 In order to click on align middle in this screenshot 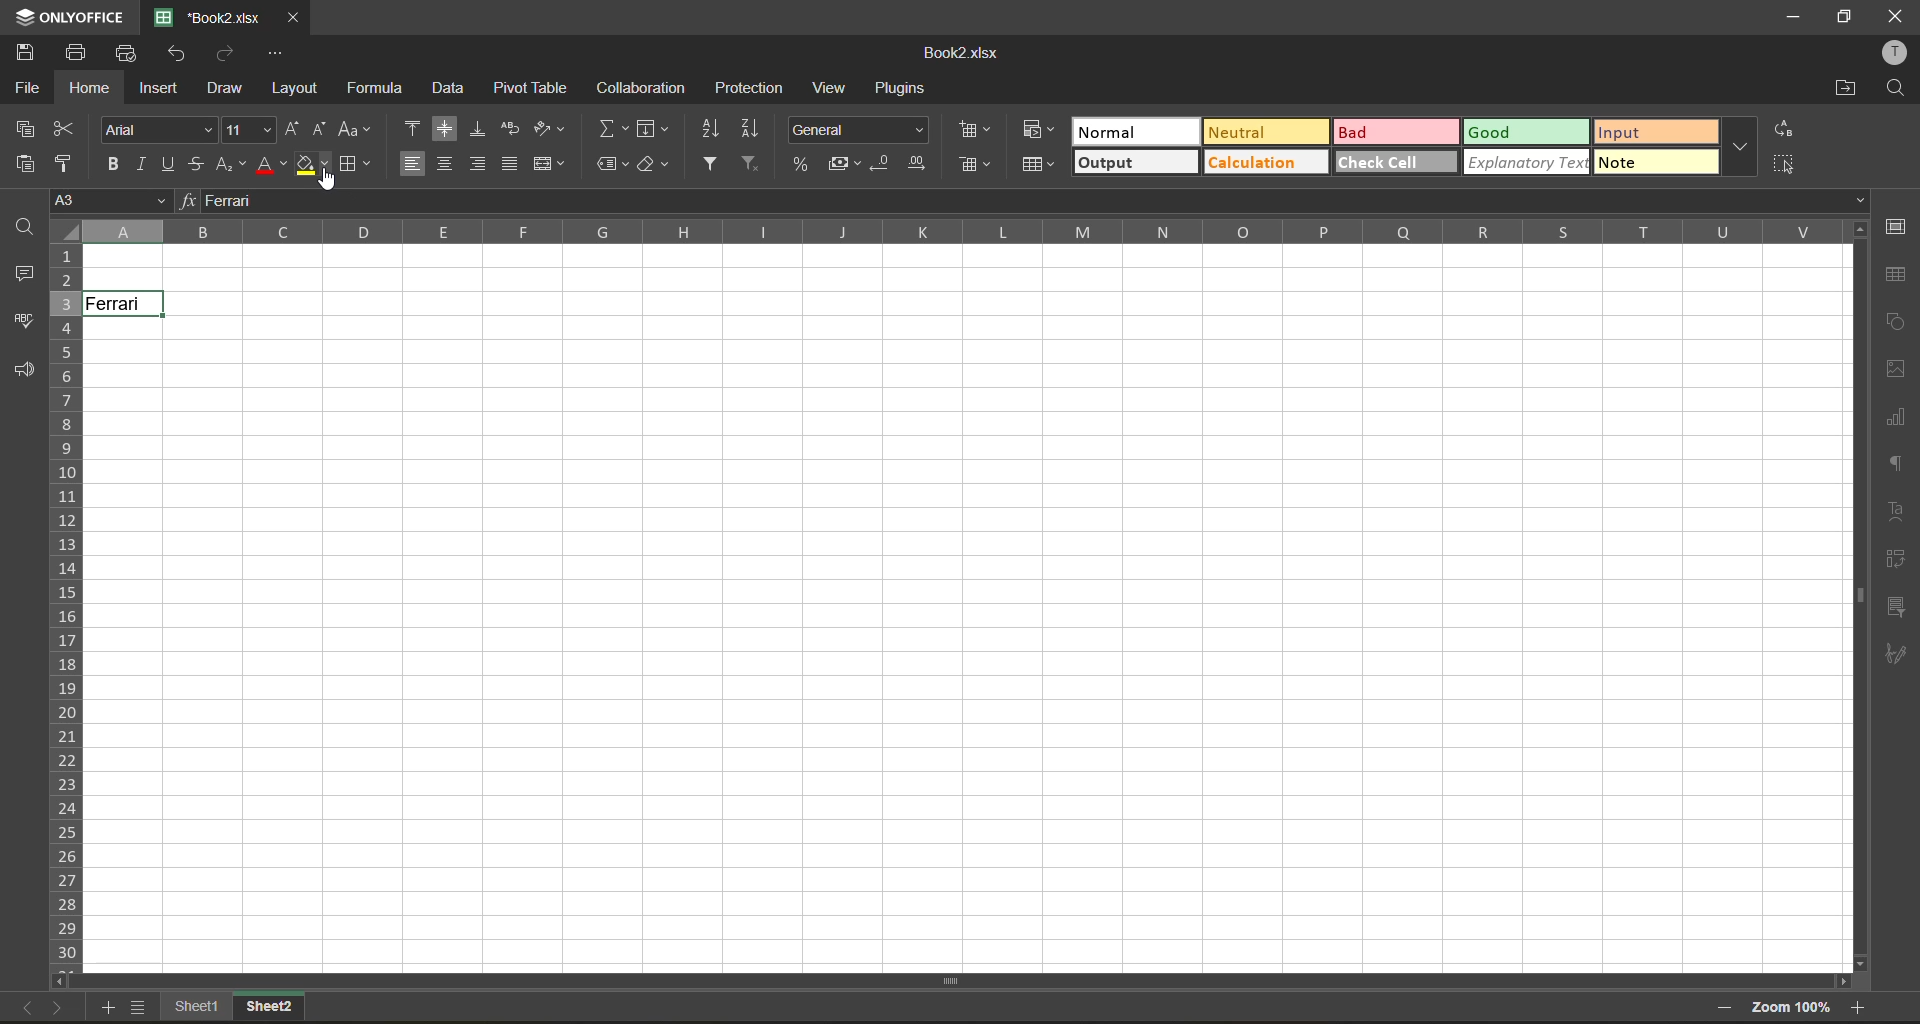, I will do `click(445, 127)`.